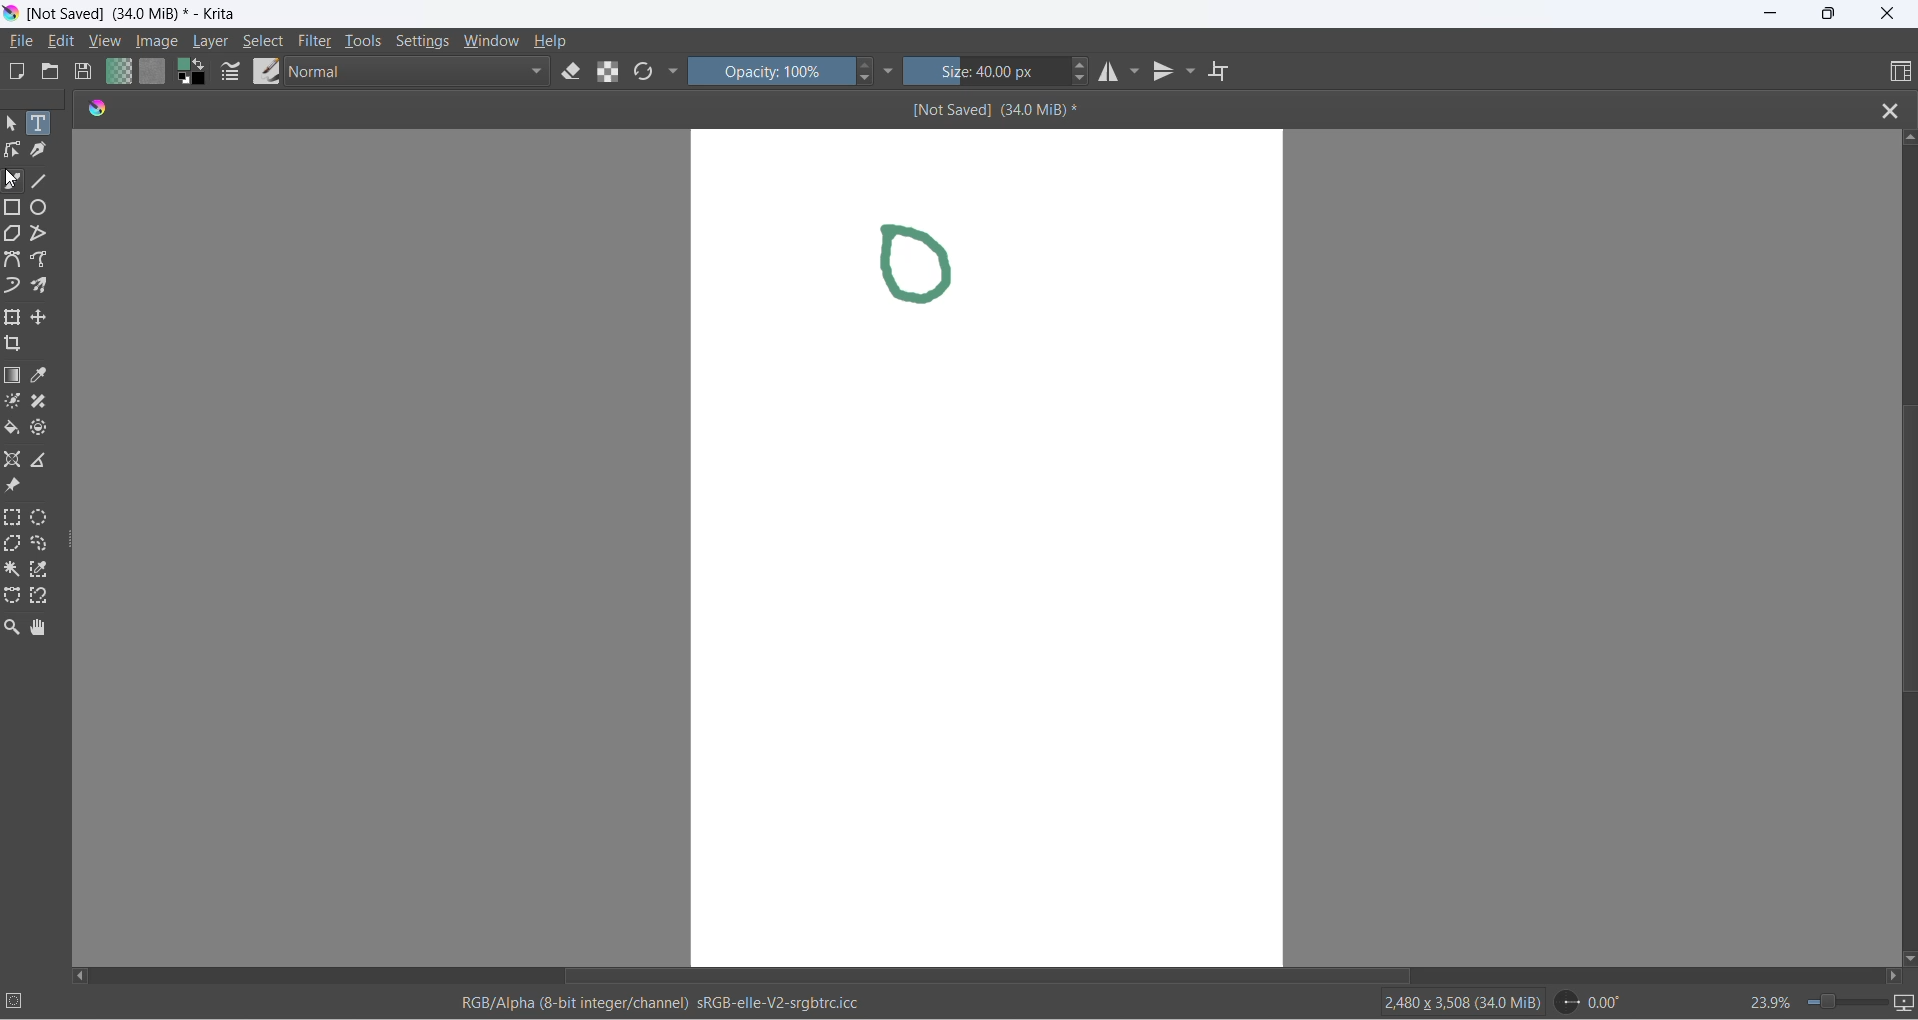 The image size is (1918, 1020). I want to click on size decrease button, so click(1084, 82).